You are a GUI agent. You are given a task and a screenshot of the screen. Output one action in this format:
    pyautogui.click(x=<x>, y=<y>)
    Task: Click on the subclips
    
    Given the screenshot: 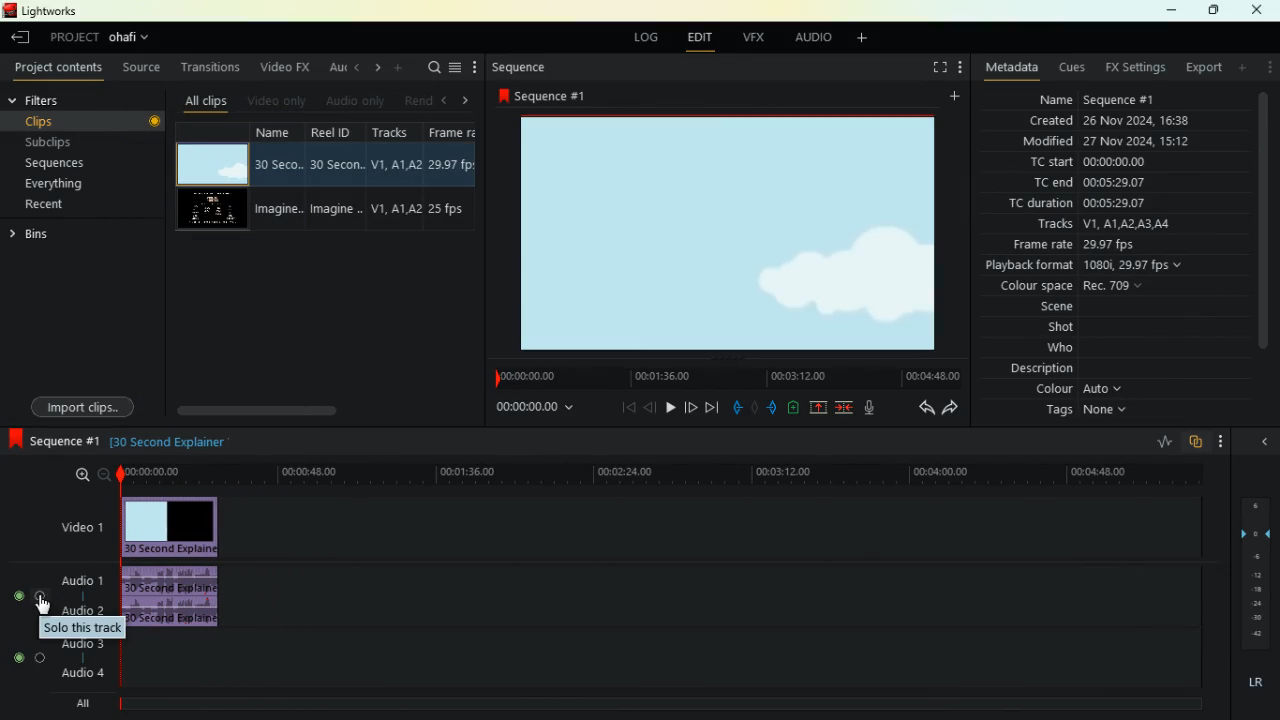 What is the action you would take?
    pyautogui.click(x=54, y=143)
    